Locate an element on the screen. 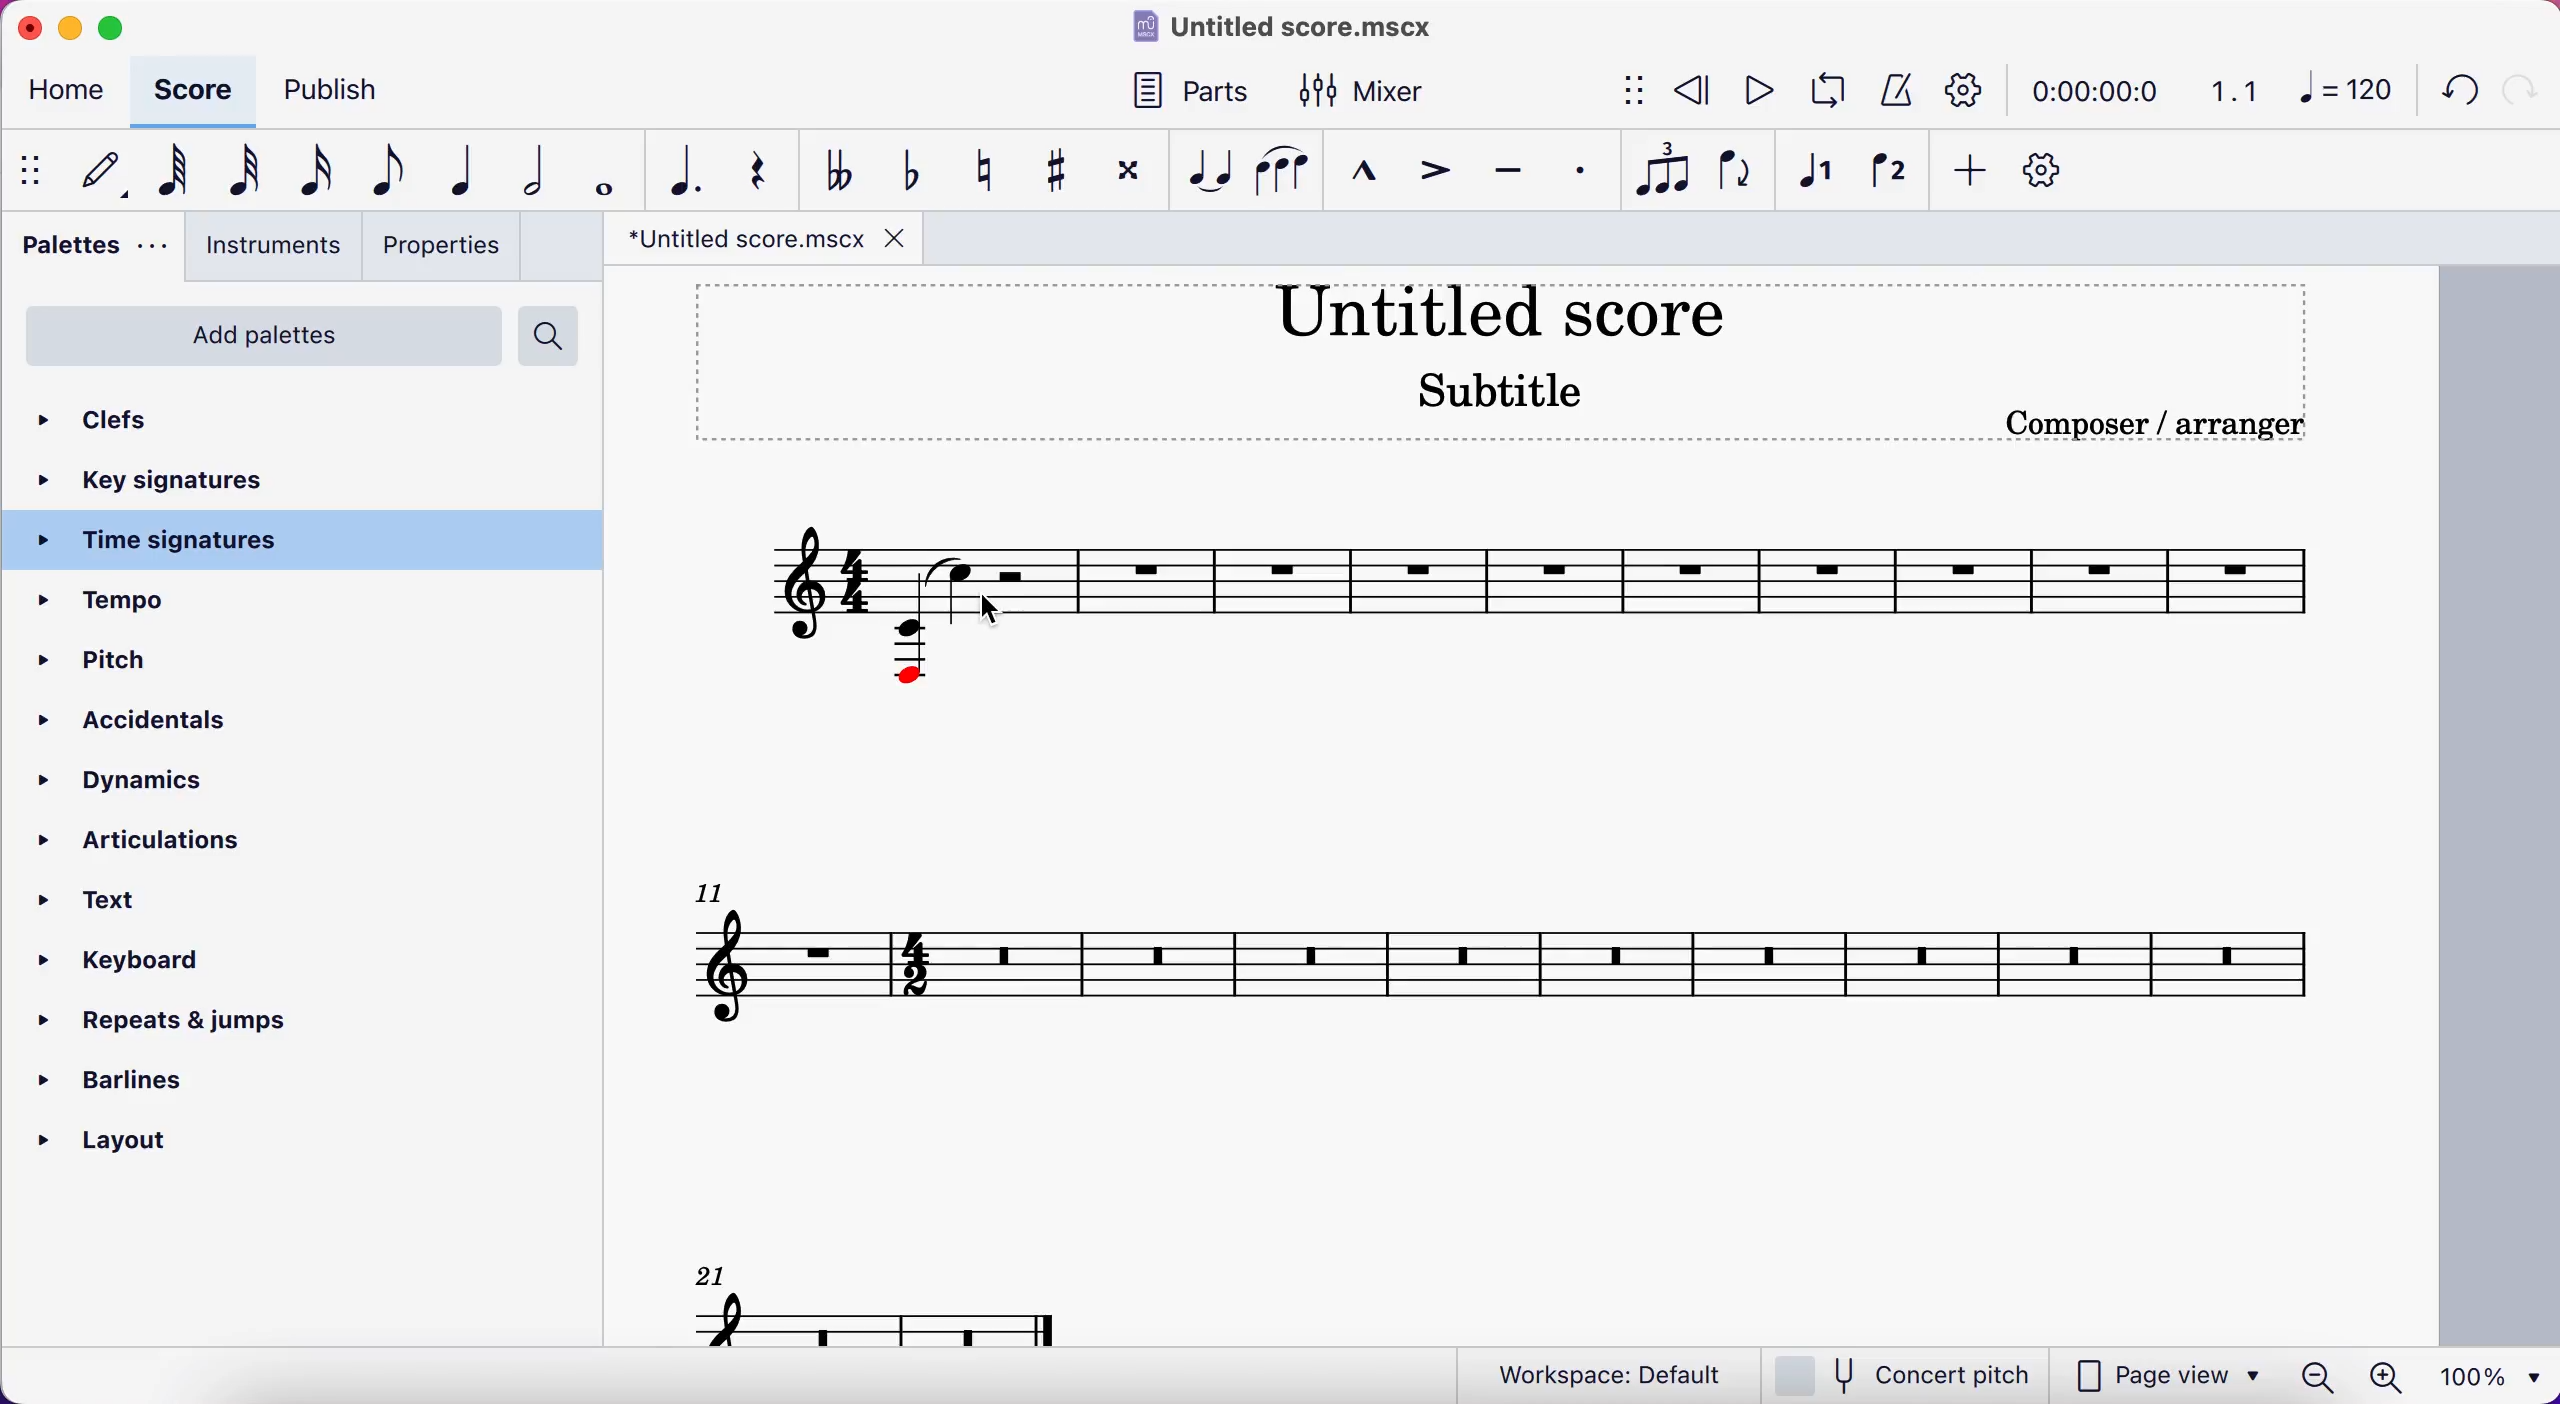 The height and width of the screenshot is (1404, 2560). *untitled score.mscx is located at coordinates (770, 241).